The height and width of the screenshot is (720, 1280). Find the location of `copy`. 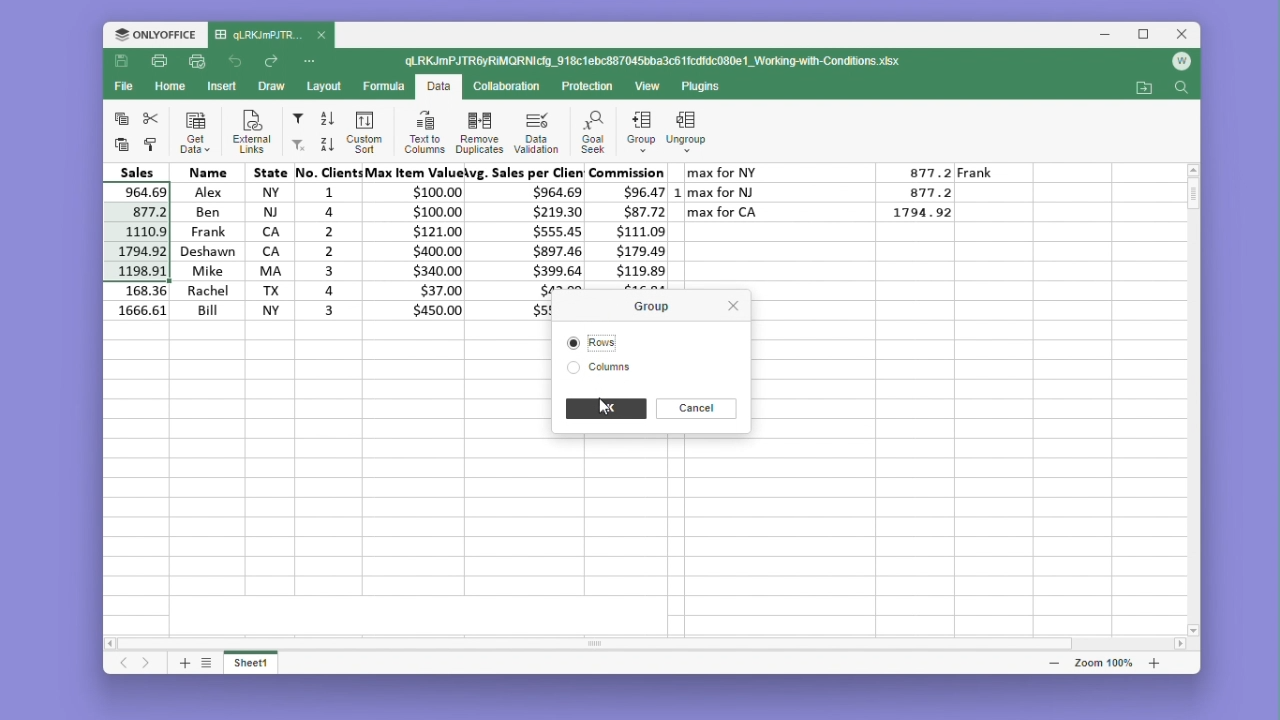

copy is located at coordinates (121, 117).